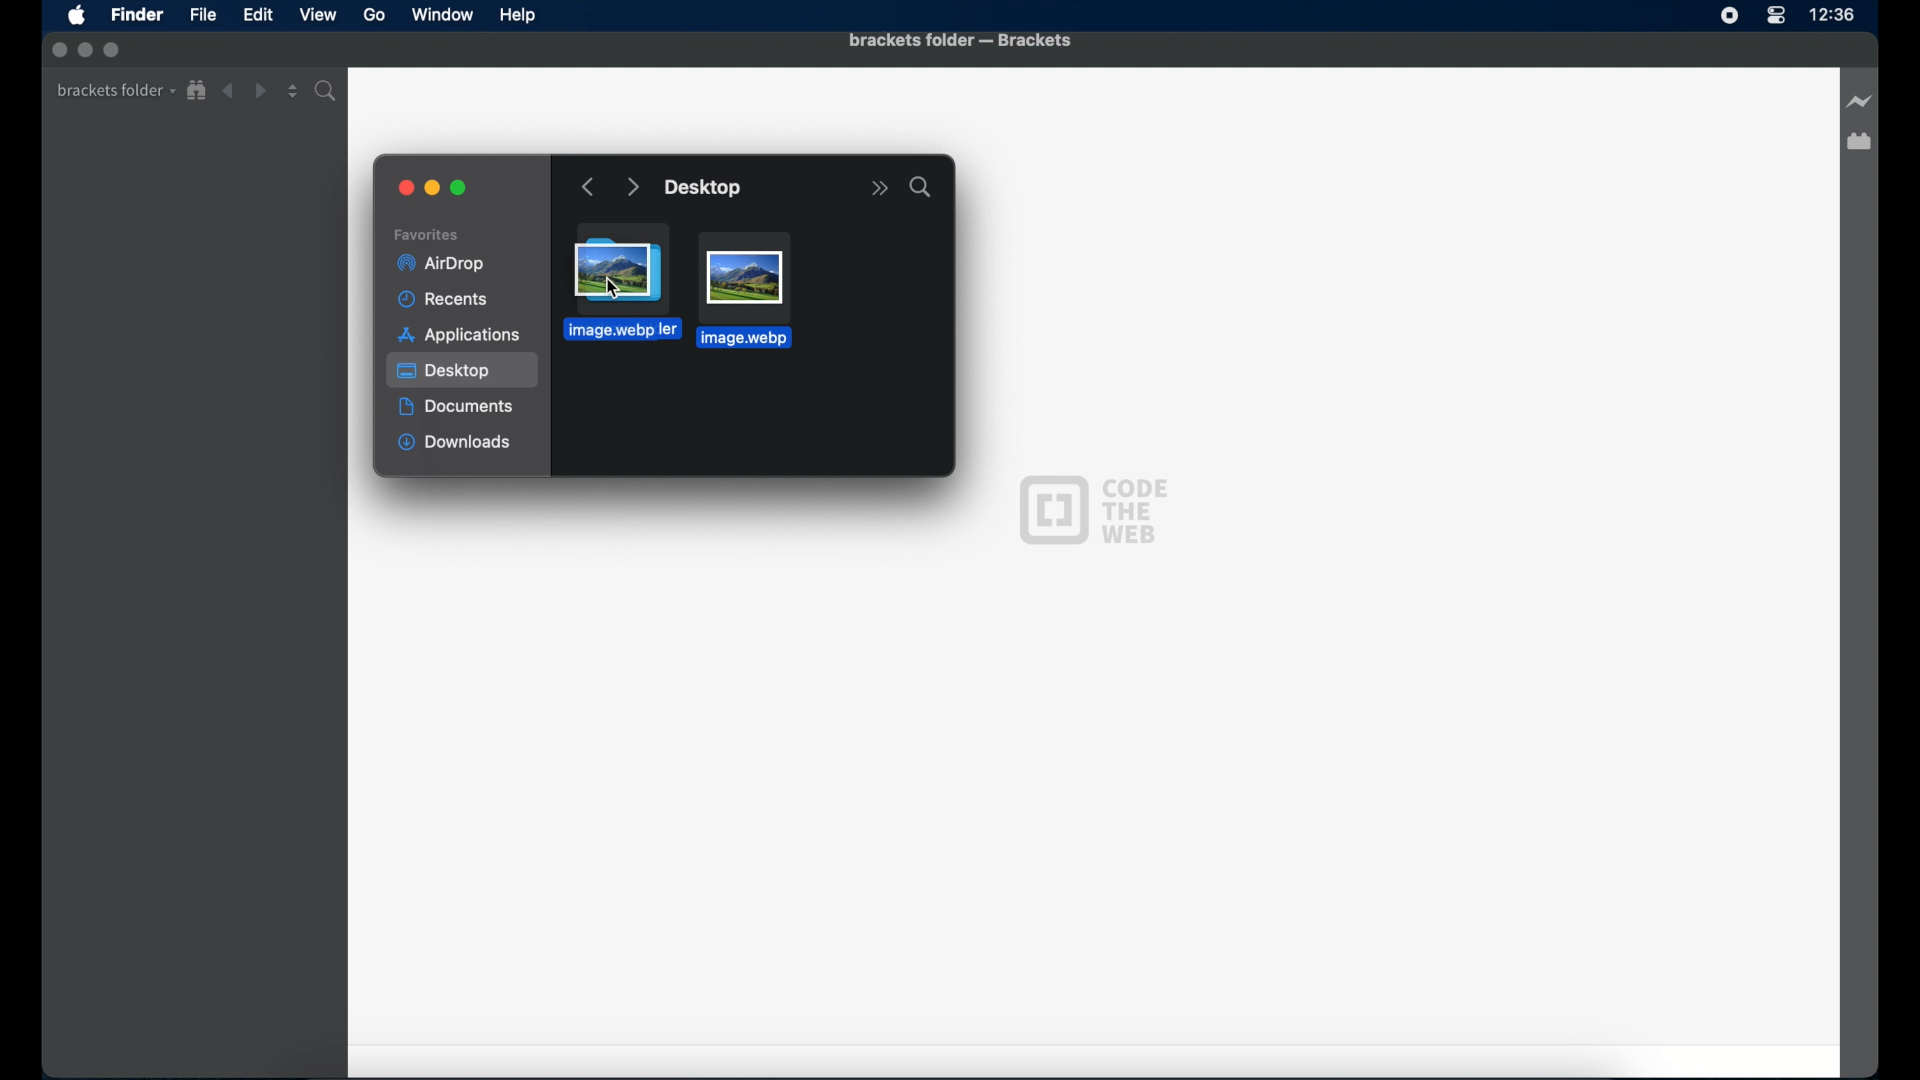  Describe the element at coordinates (920, 187) in the screenshot. I see `search` at that location.